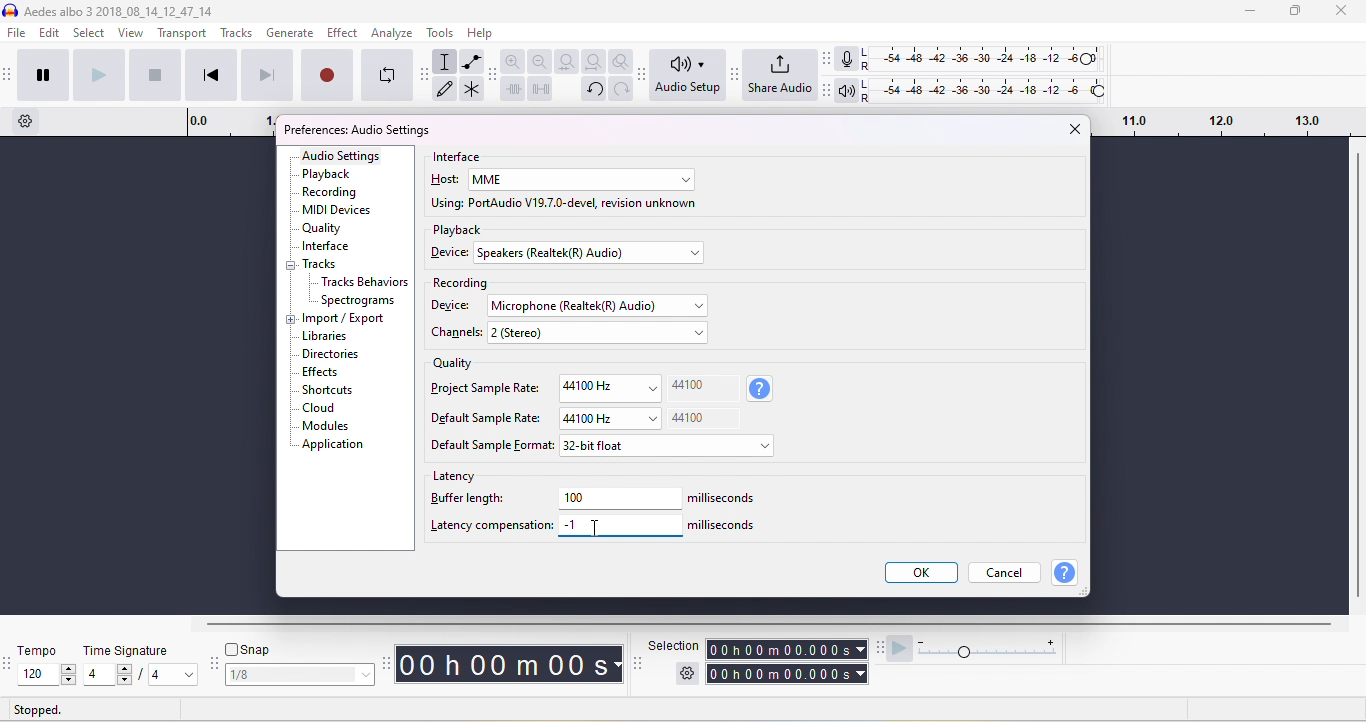 This screenshot has width=1366, height=722. What do you see at coordinates (26, 121) in the screenshot?
I see `timeline options` at bounding box center [26, 121].